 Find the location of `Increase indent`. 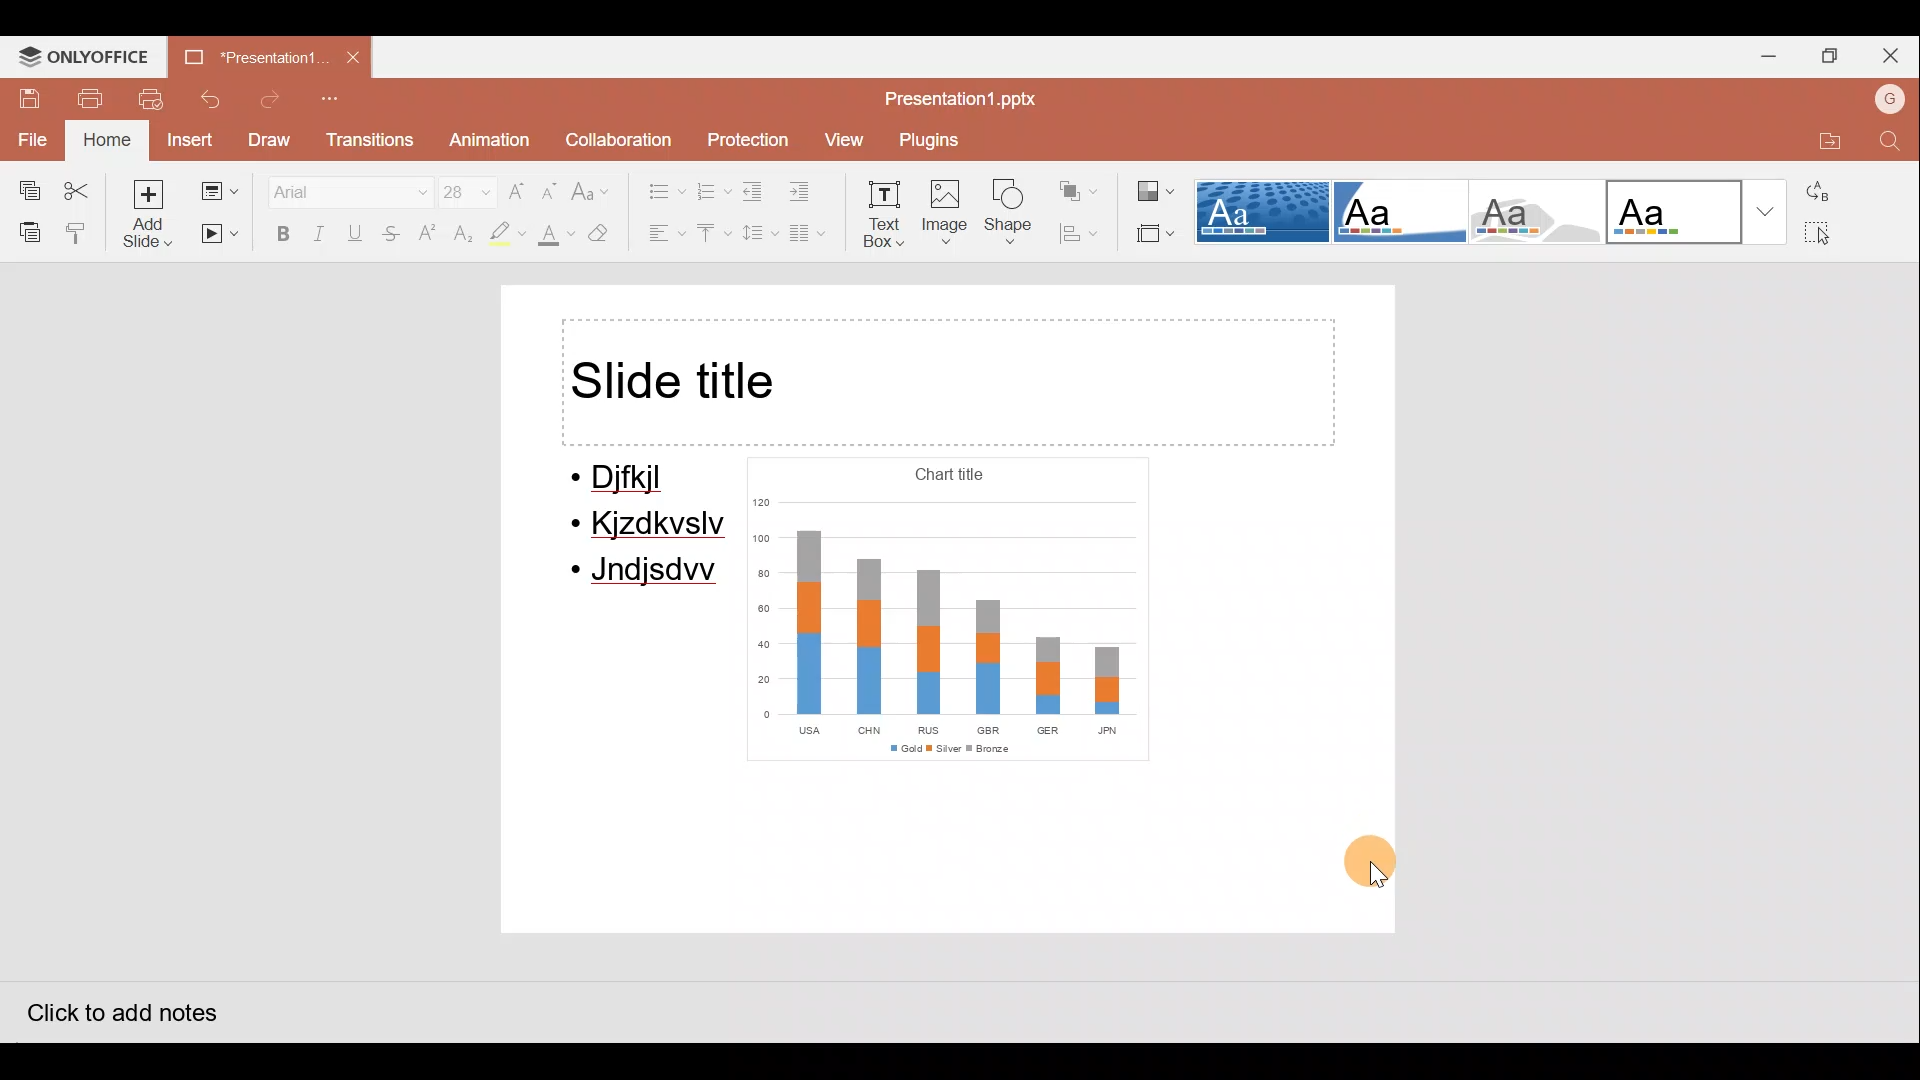

Increase indent is located at coordinates (808, 189).